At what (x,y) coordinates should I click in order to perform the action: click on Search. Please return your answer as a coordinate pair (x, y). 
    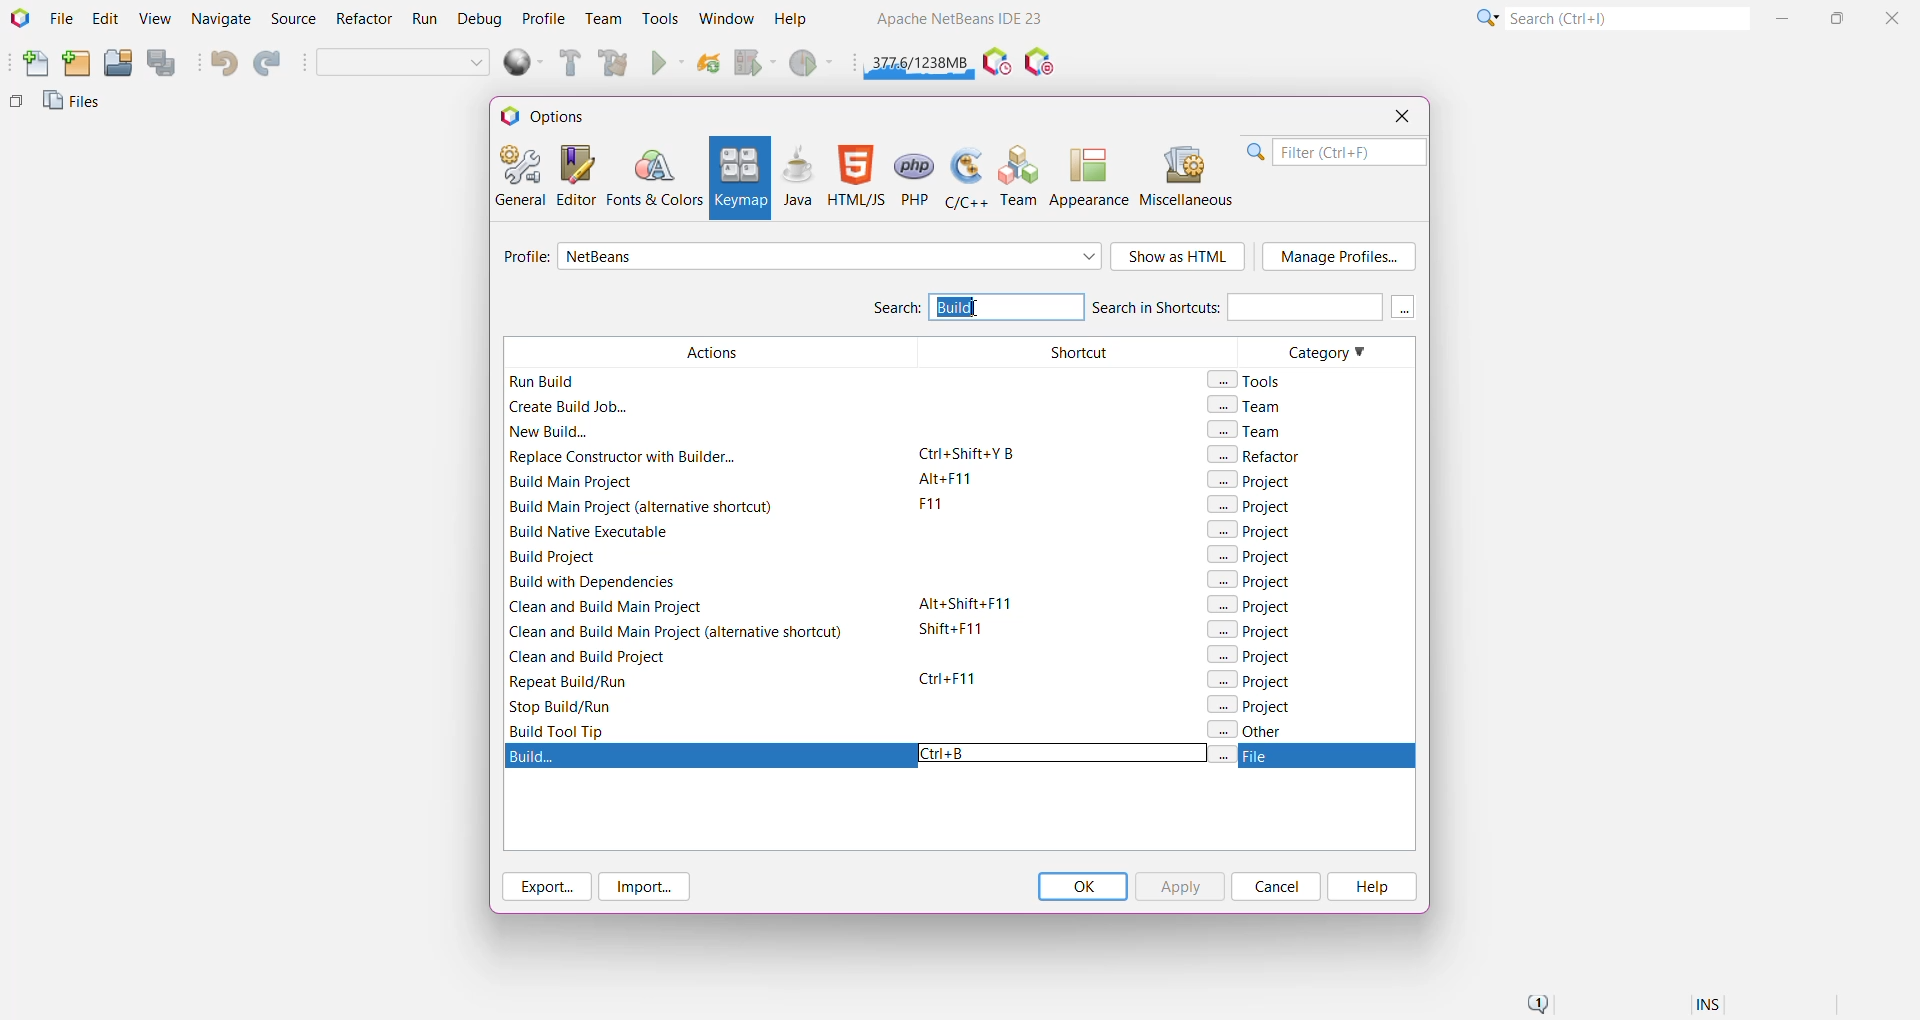
    Looking at the image, I should click on (1626, 17).